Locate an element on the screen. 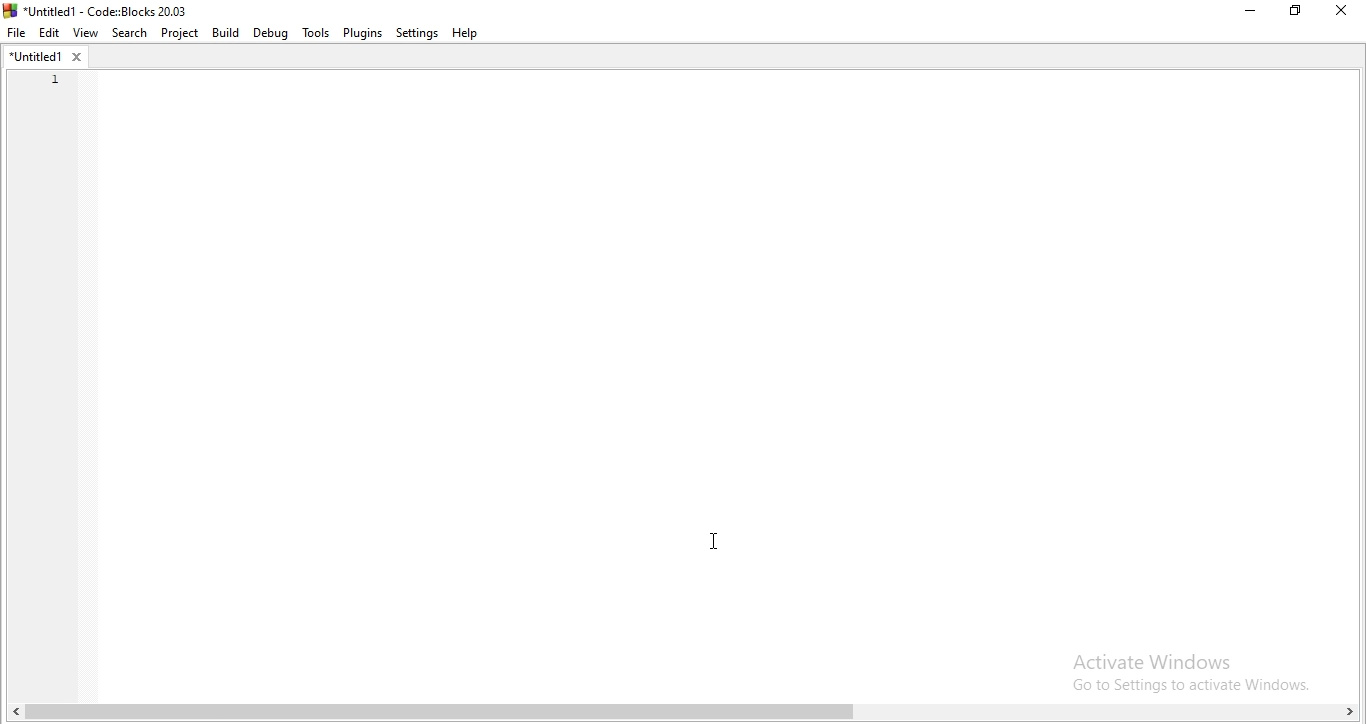 Image resolution: width=1366 pixels, height=724 pixels. Project  is located at coordinates (180, 33).